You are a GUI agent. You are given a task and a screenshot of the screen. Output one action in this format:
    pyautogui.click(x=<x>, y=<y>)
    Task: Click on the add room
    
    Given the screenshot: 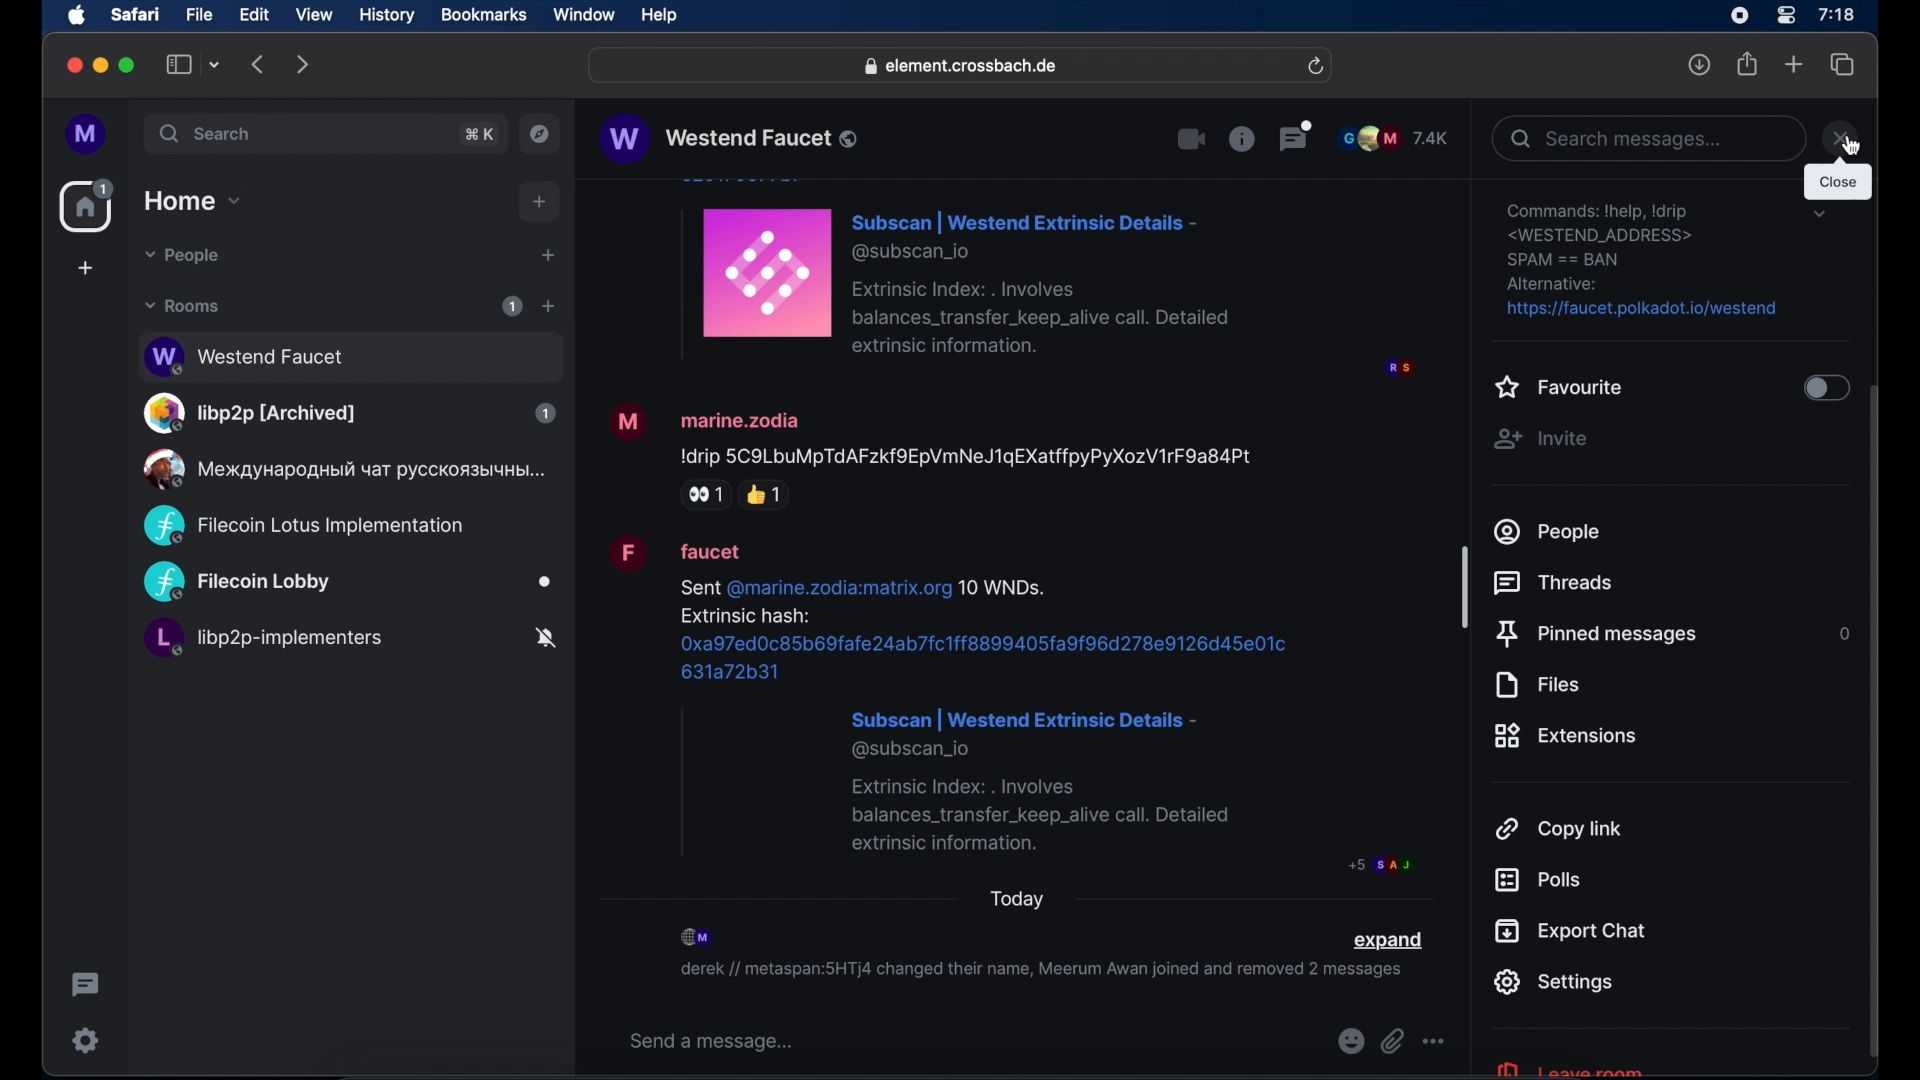 What is the action you would take?
    pyautogui.click(x=548, y=306)
    